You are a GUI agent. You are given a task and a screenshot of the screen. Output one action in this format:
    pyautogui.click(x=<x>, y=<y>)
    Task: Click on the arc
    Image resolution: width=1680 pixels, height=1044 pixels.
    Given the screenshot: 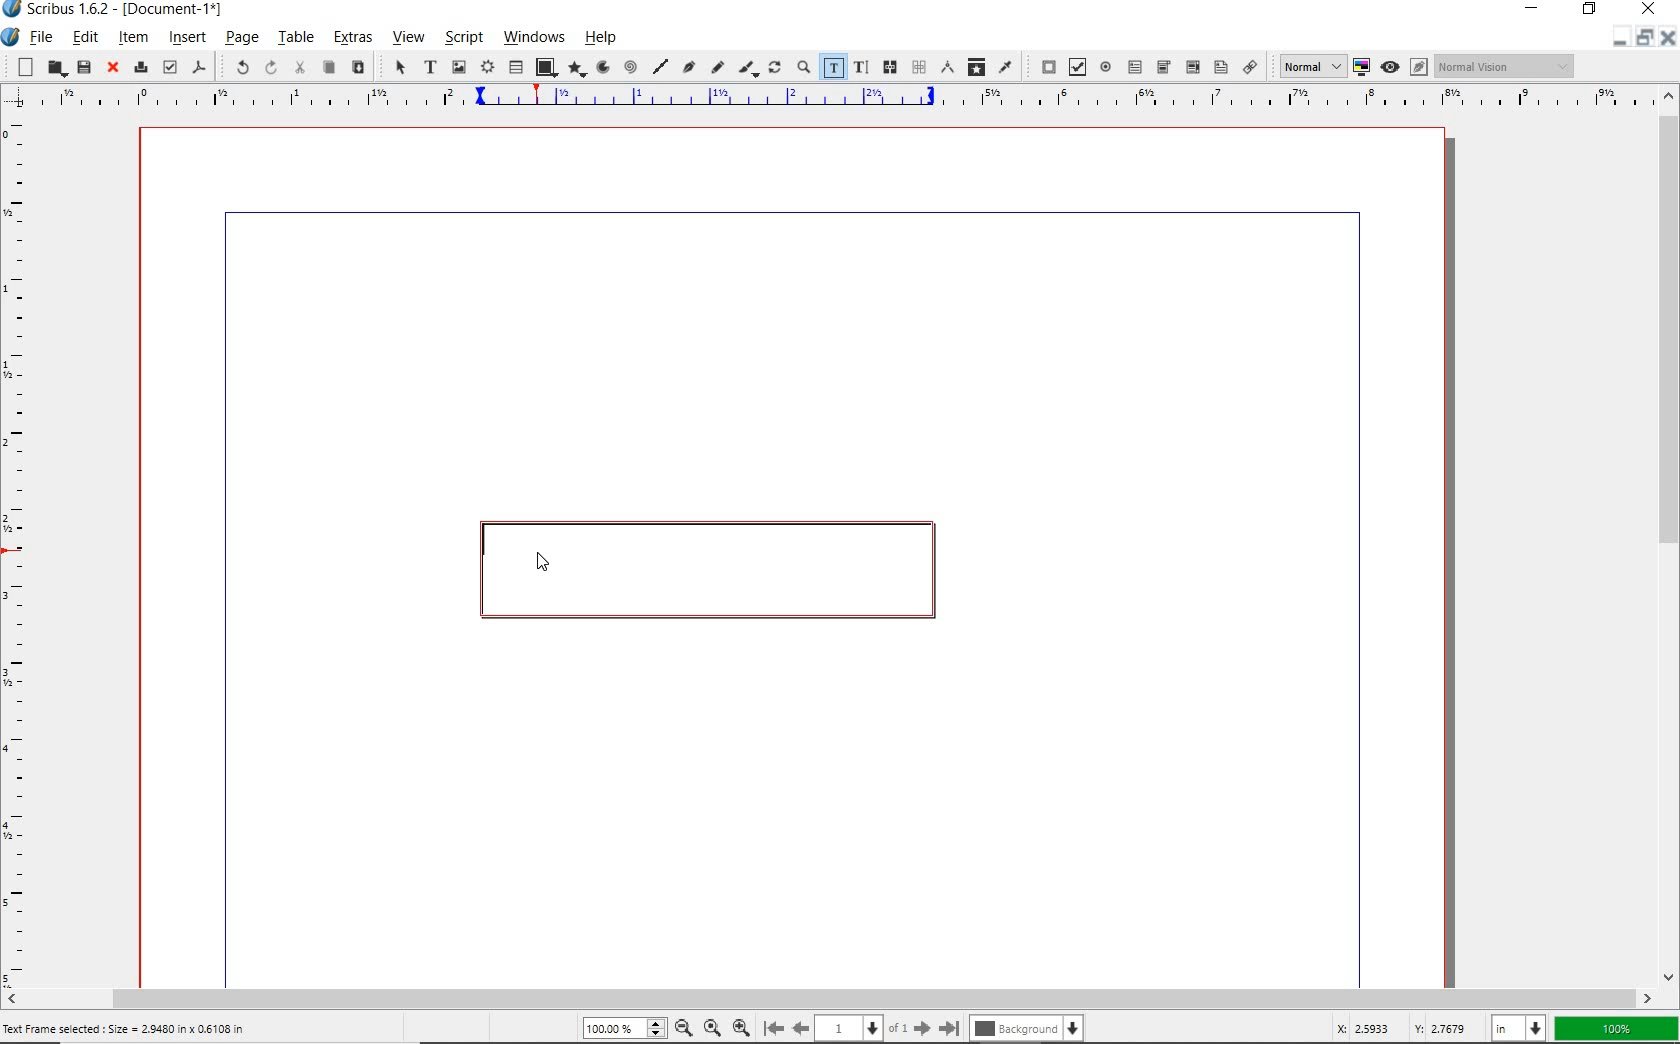 What is the action you would take?
    pyautogui.click(x=601, y=68)
    